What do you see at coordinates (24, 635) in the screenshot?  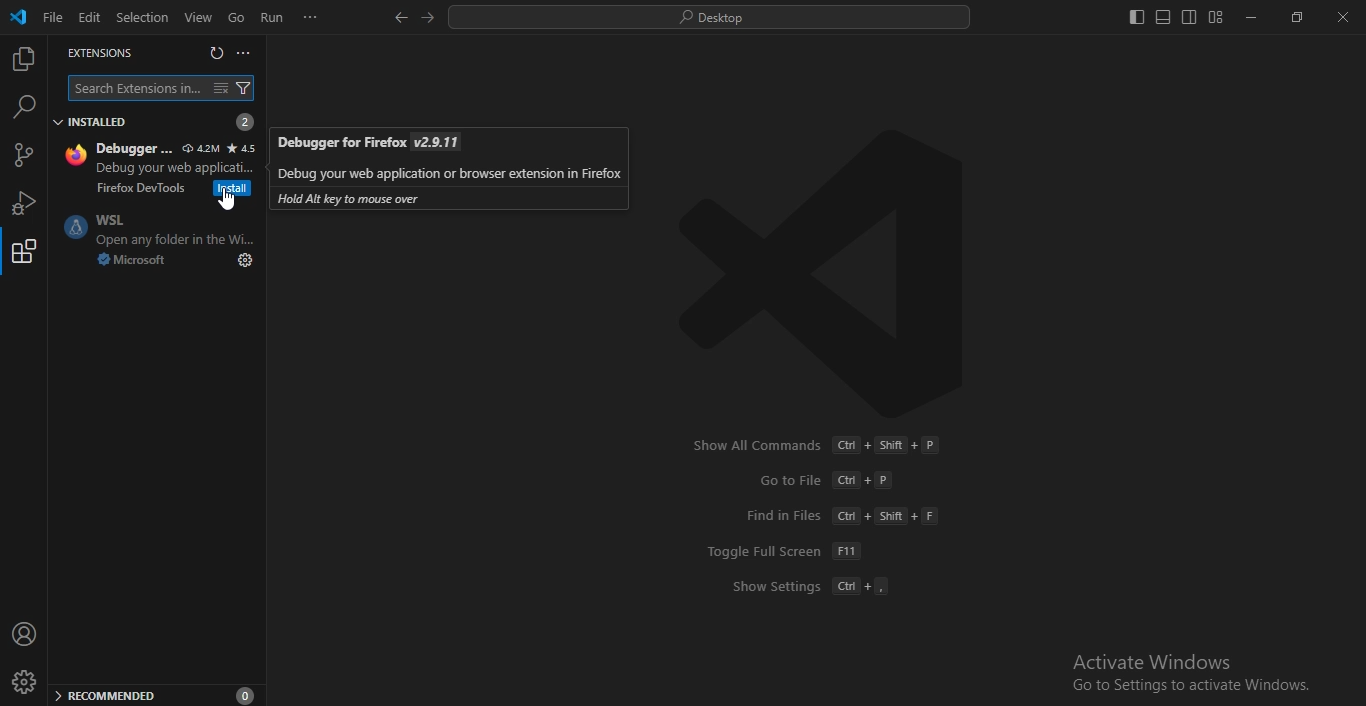 I see `account` at bounding box center [24, 635].